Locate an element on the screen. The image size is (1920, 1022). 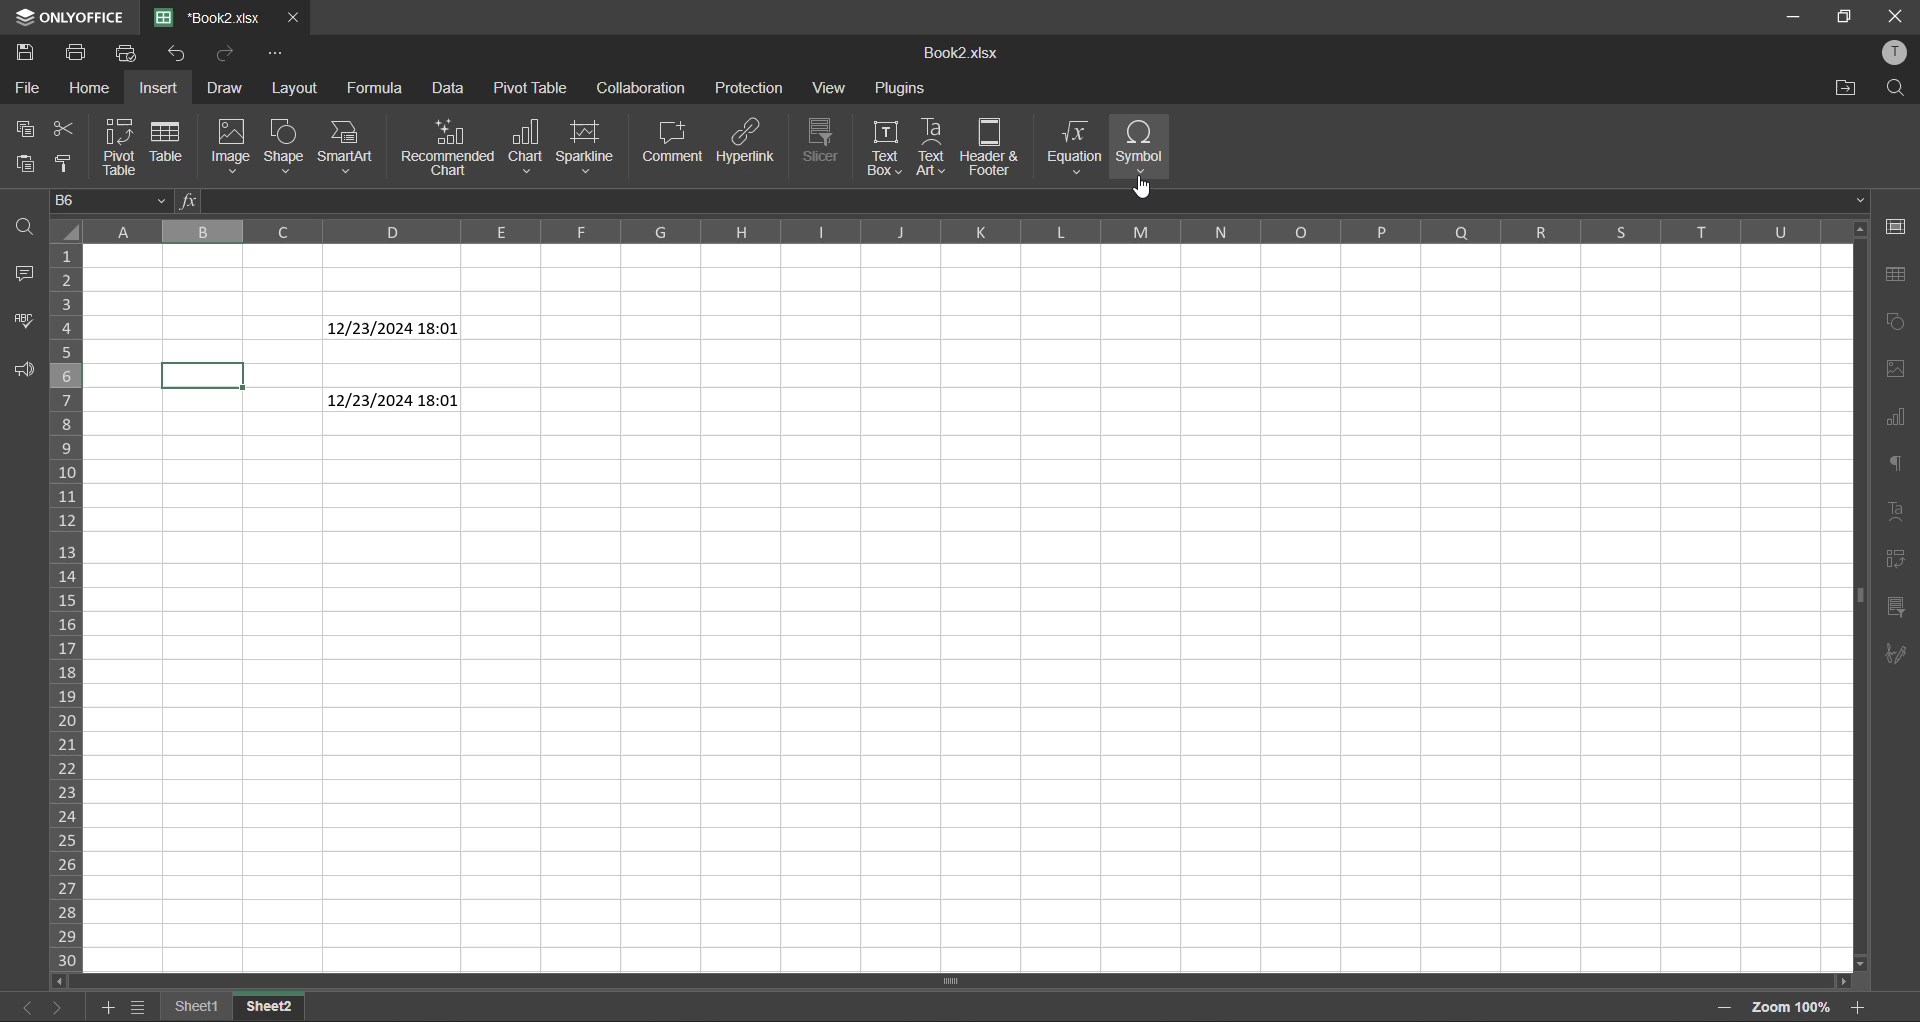
sparkline is located at coordinates (591, 149).